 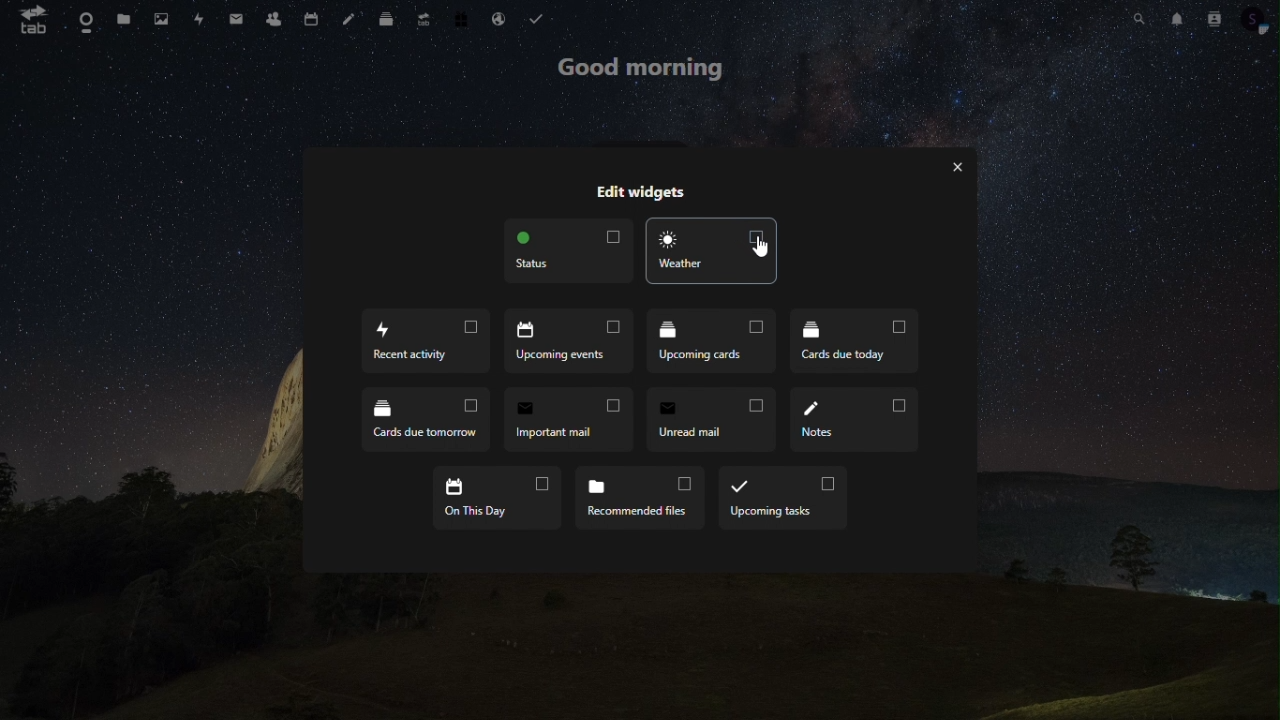 What do you see at coordinates (571, 252) in the screenshot?
I see `status` at bounding box center [571, 252].